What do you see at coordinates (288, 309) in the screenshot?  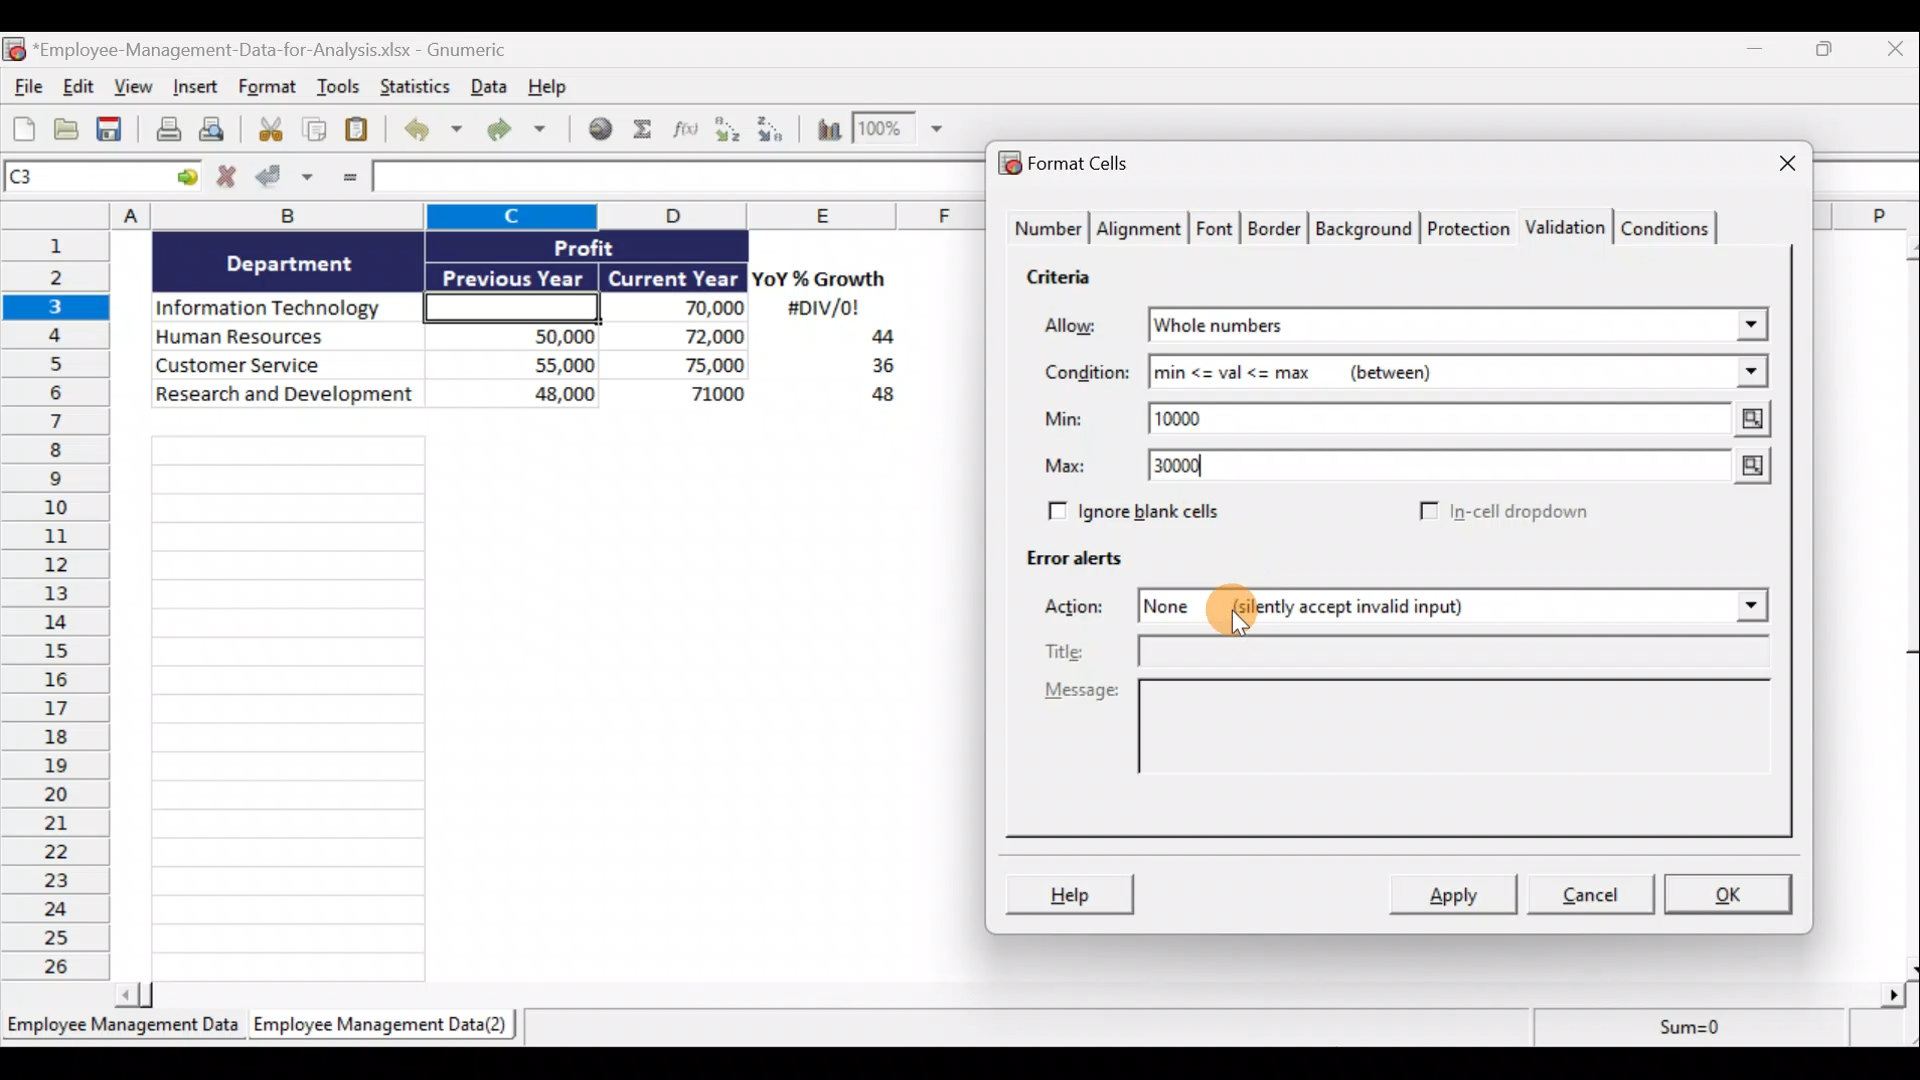 I see `Information Technology` at bounding box center [288, 309].